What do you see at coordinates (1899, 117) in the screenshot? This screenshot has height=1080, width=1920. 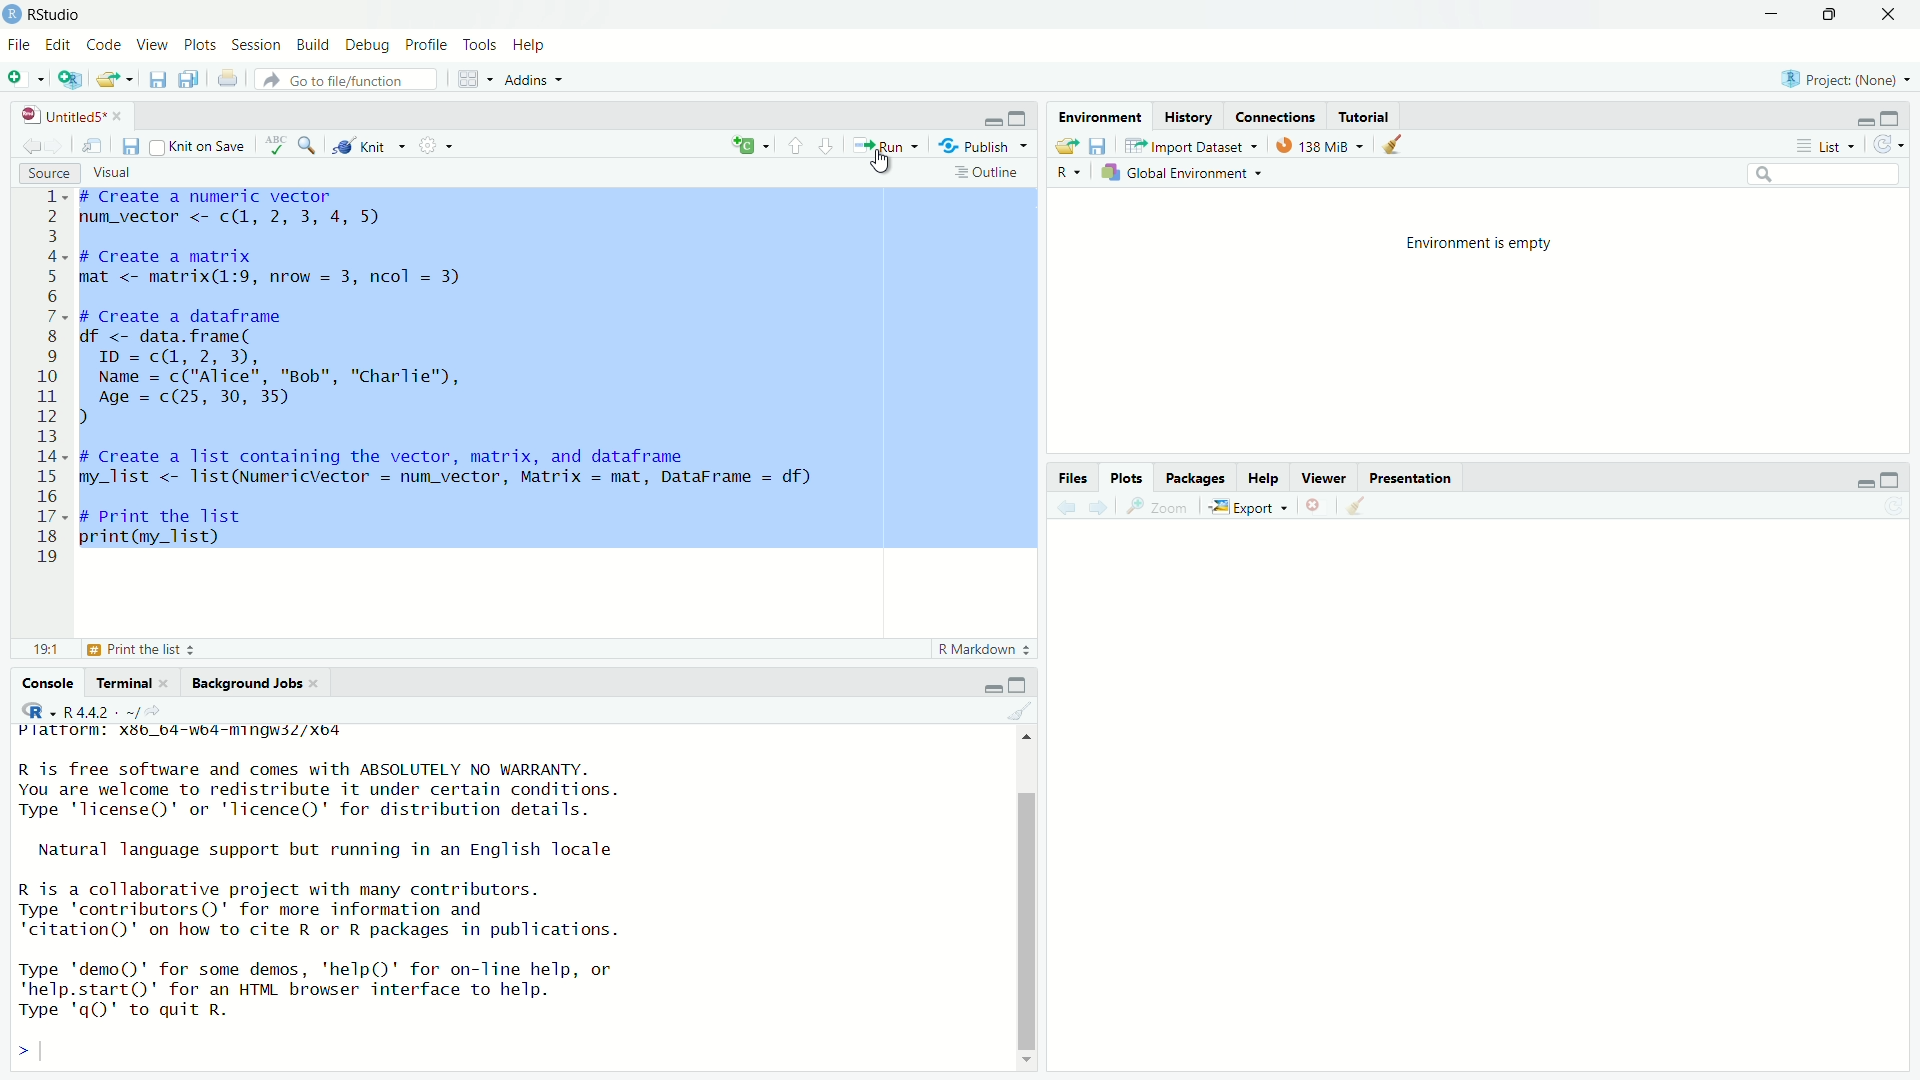 I see `maximise` at bounding box center [1899, 117].